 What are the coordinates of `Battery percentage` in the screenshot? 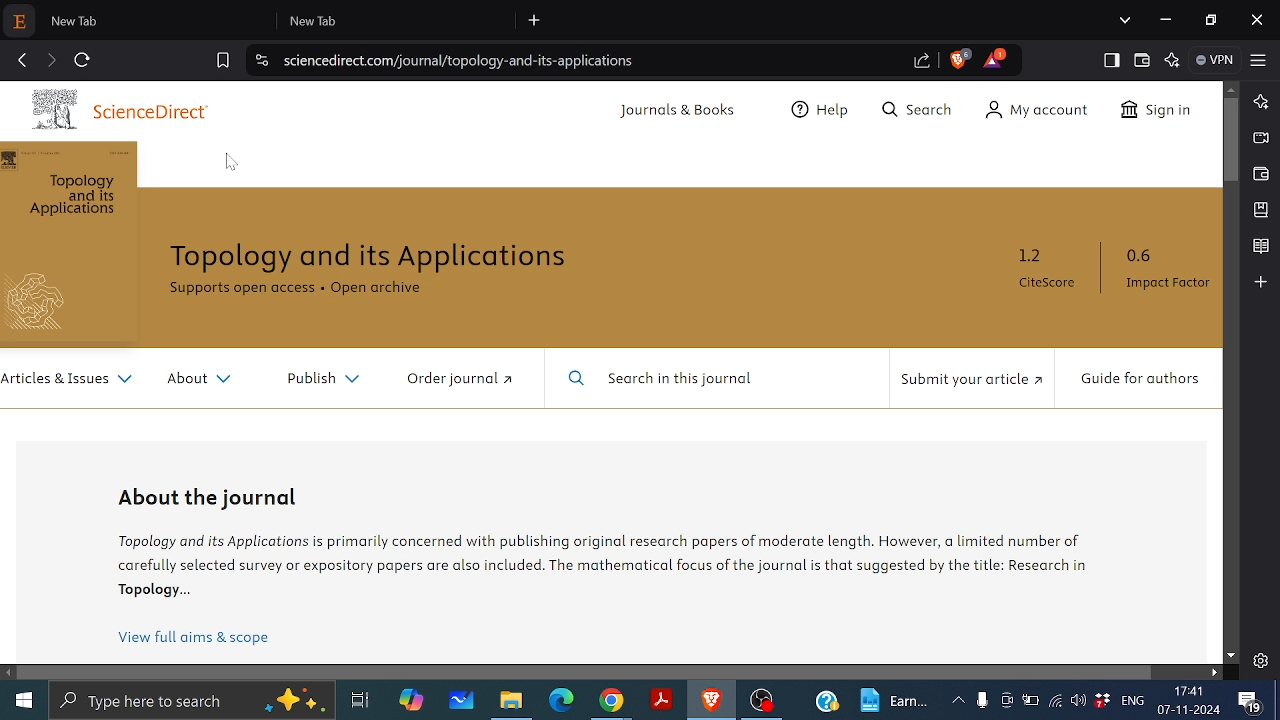 It's located at (1029, 700).